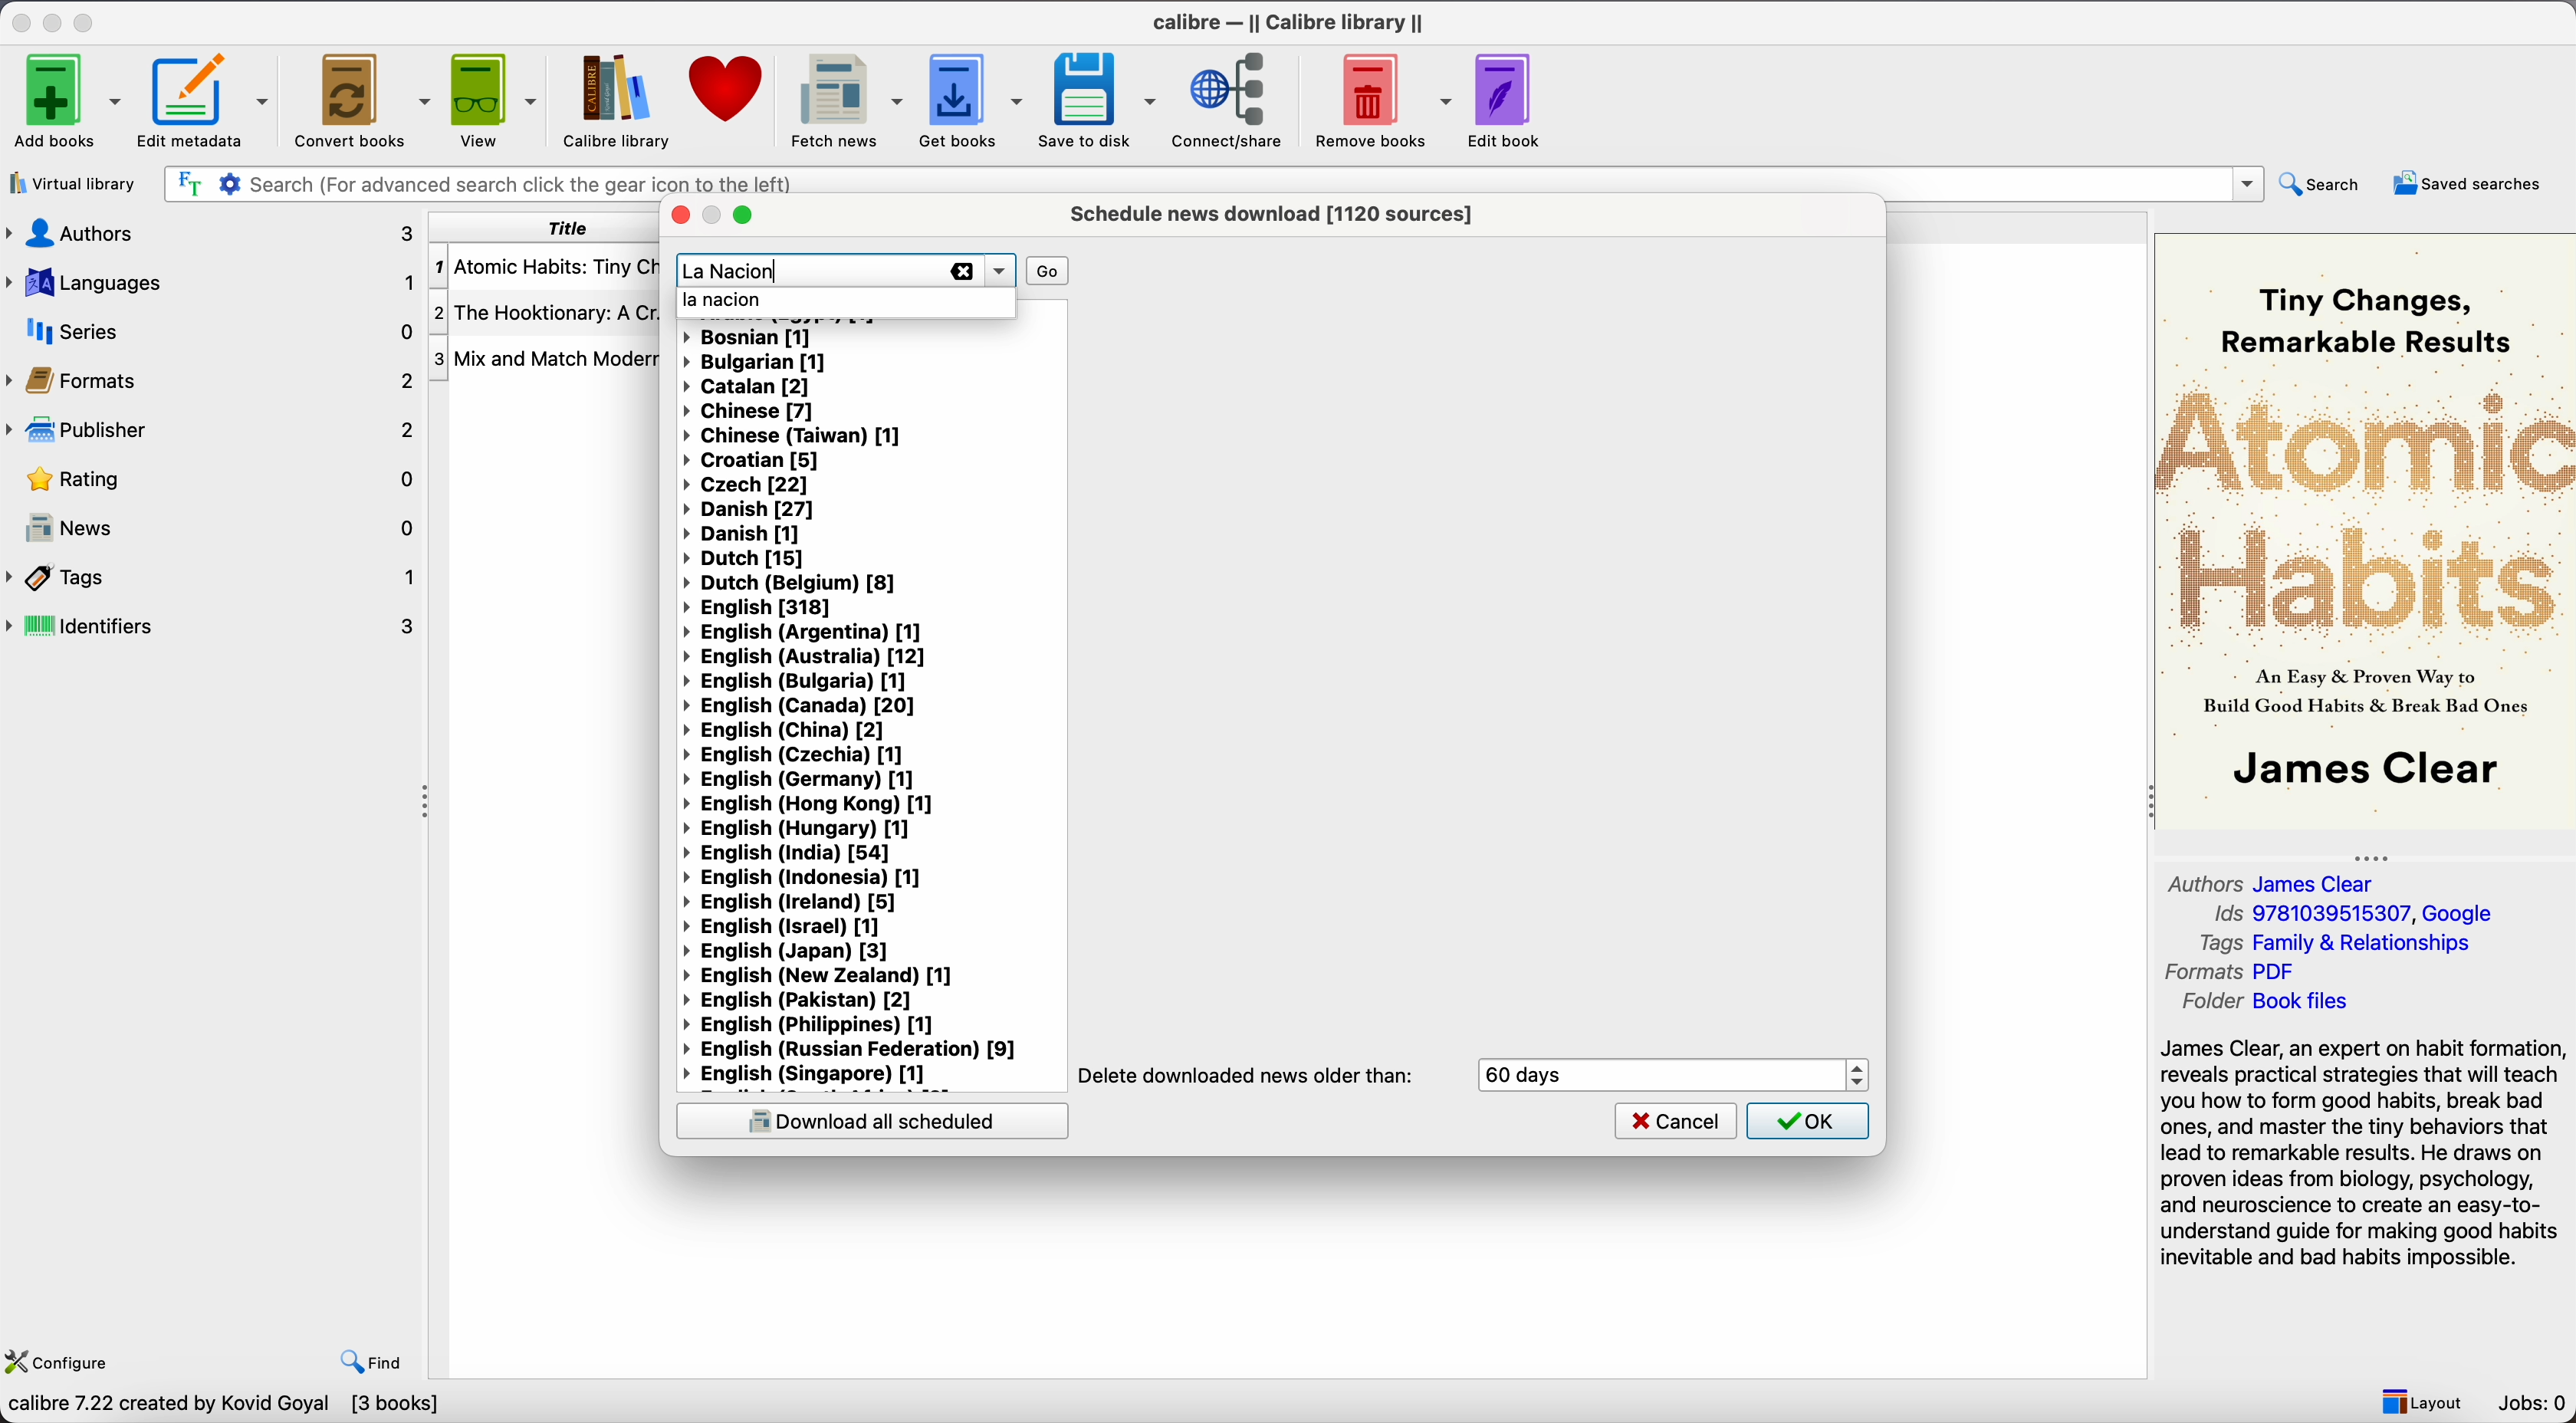 The height and width of the screenshot is (1423, 2576). What do you see at coordinates (787, 953) in the screenshot?
I see `English (Japan) [3]` at bounding box center [787, 953].